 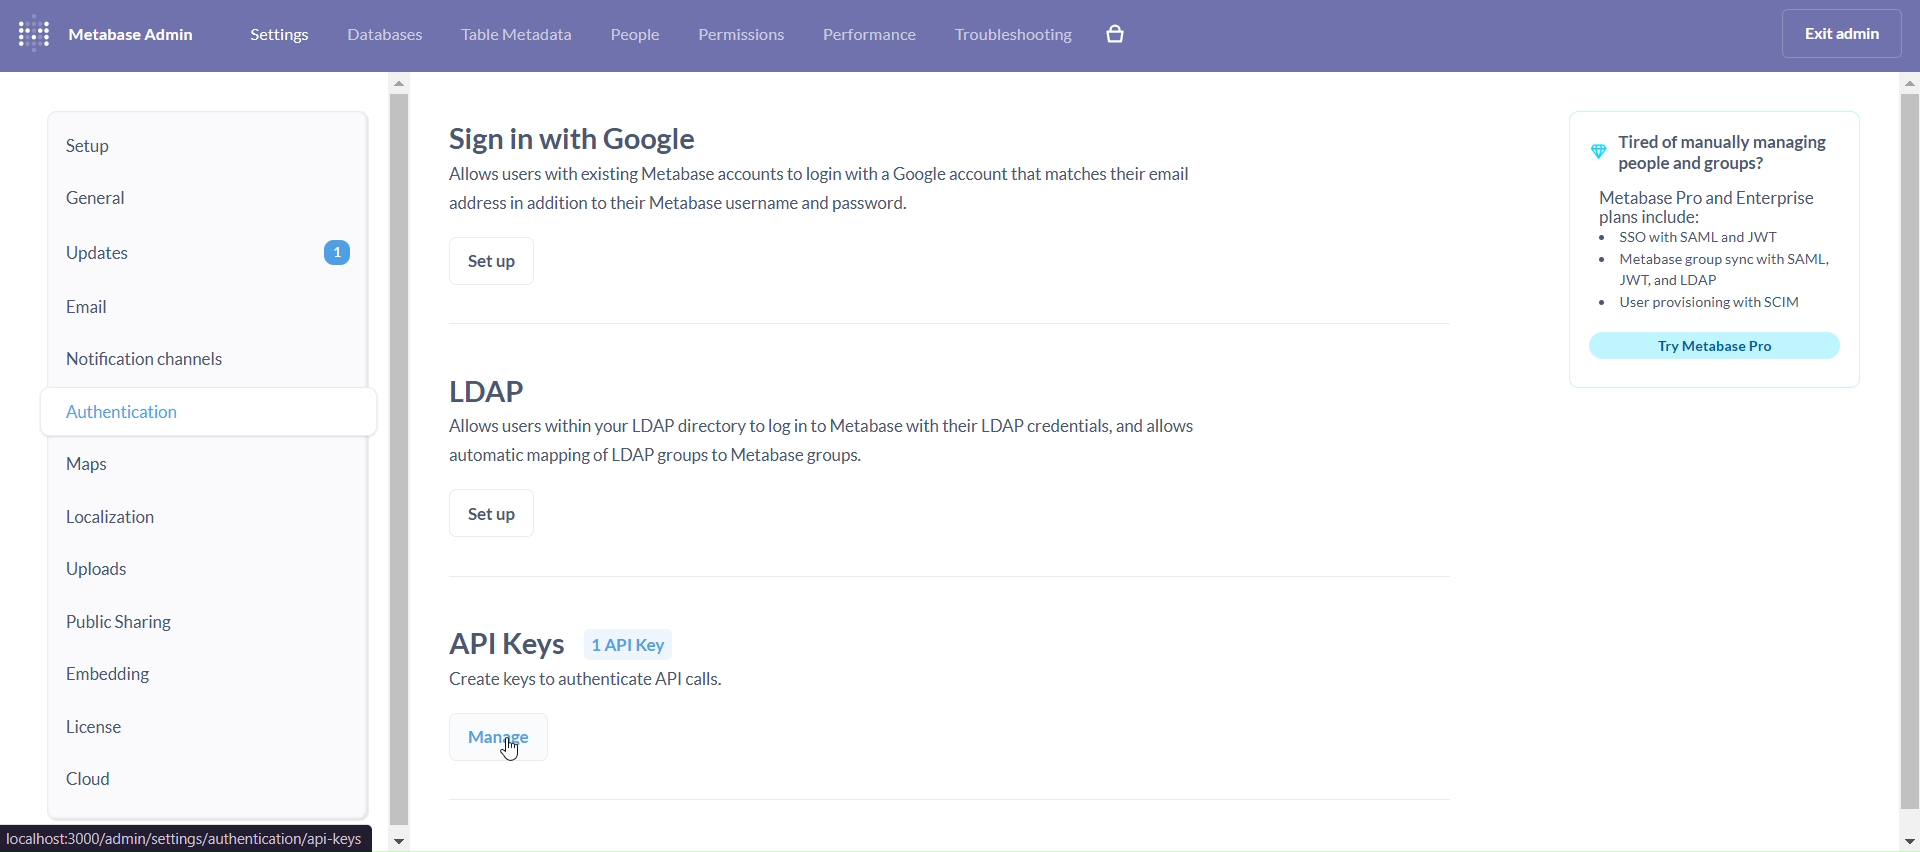 What do you see at coordinates (488, 260) in the screenshot?
I see `set up` at bounding box center [488, 260].